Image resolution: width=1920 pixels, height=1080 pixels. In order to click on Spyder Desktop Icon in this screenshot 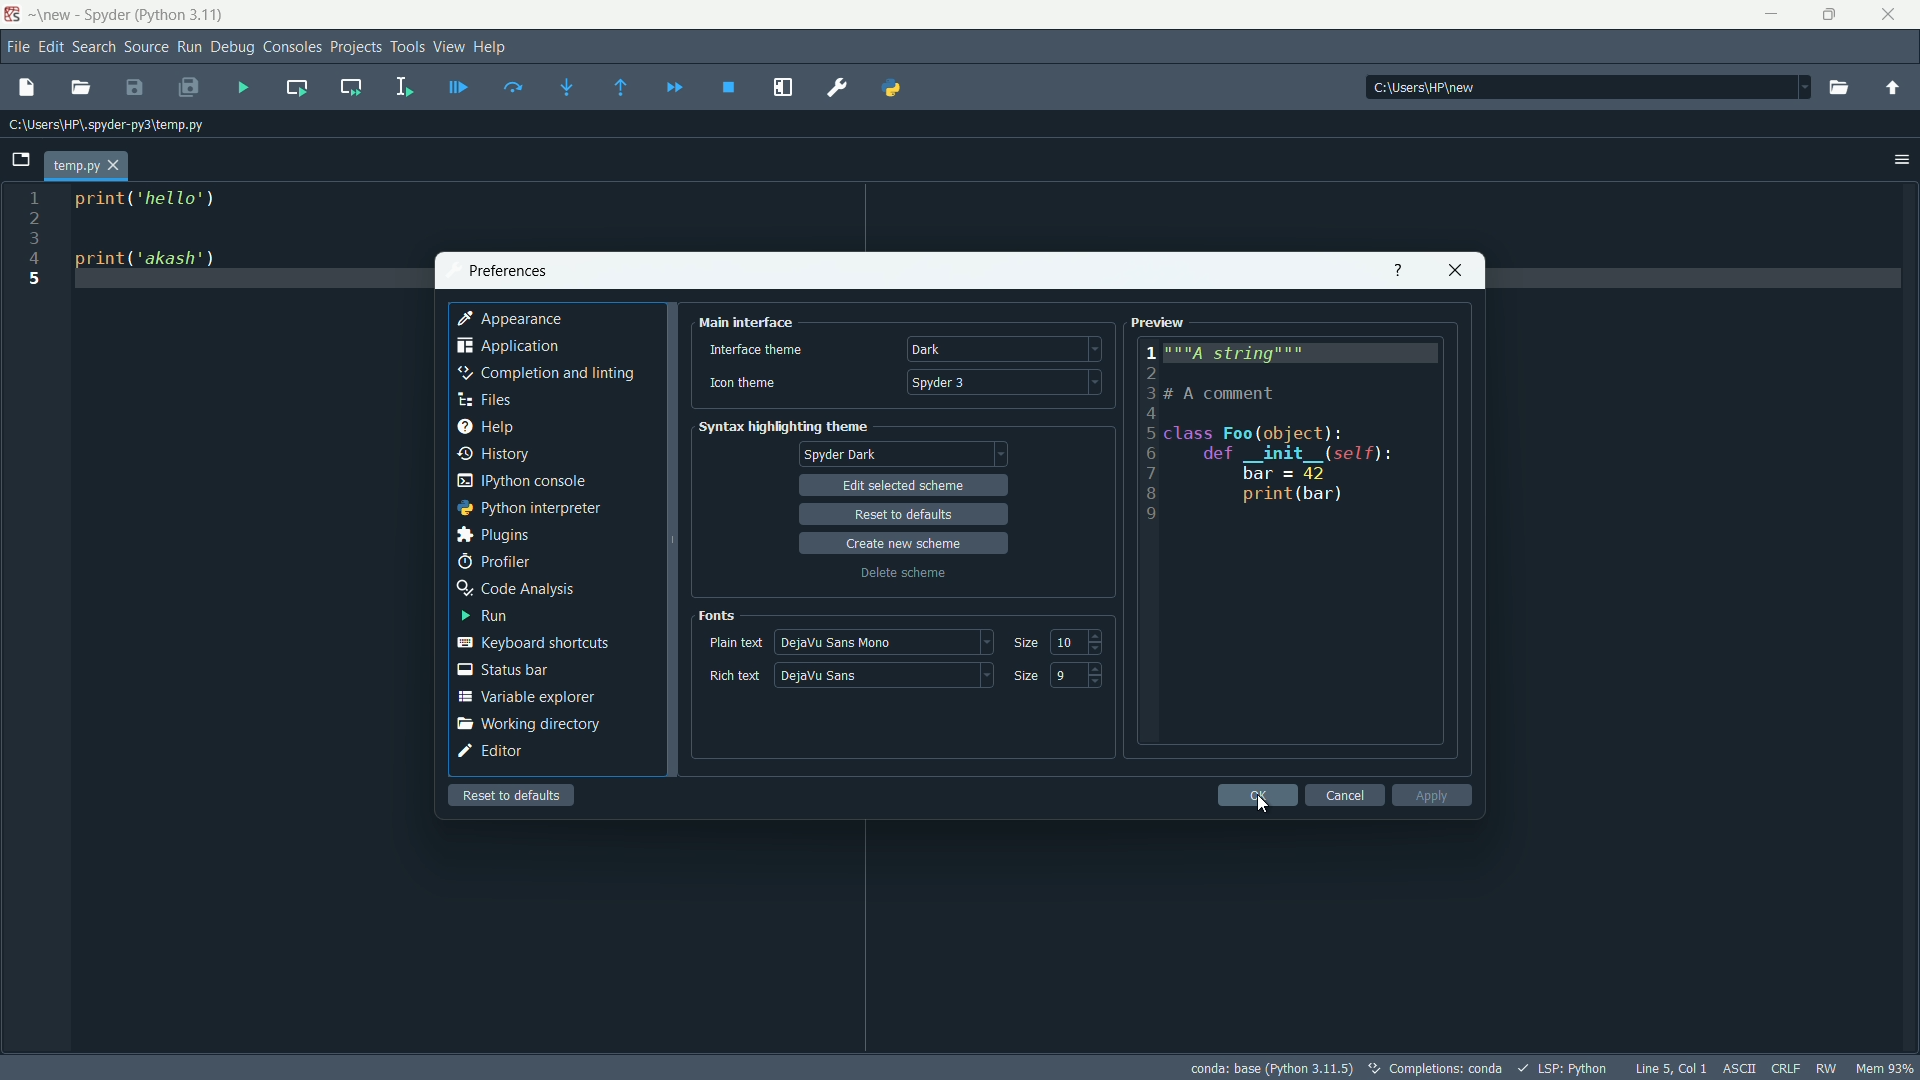, I will do `click(13, 16)`.